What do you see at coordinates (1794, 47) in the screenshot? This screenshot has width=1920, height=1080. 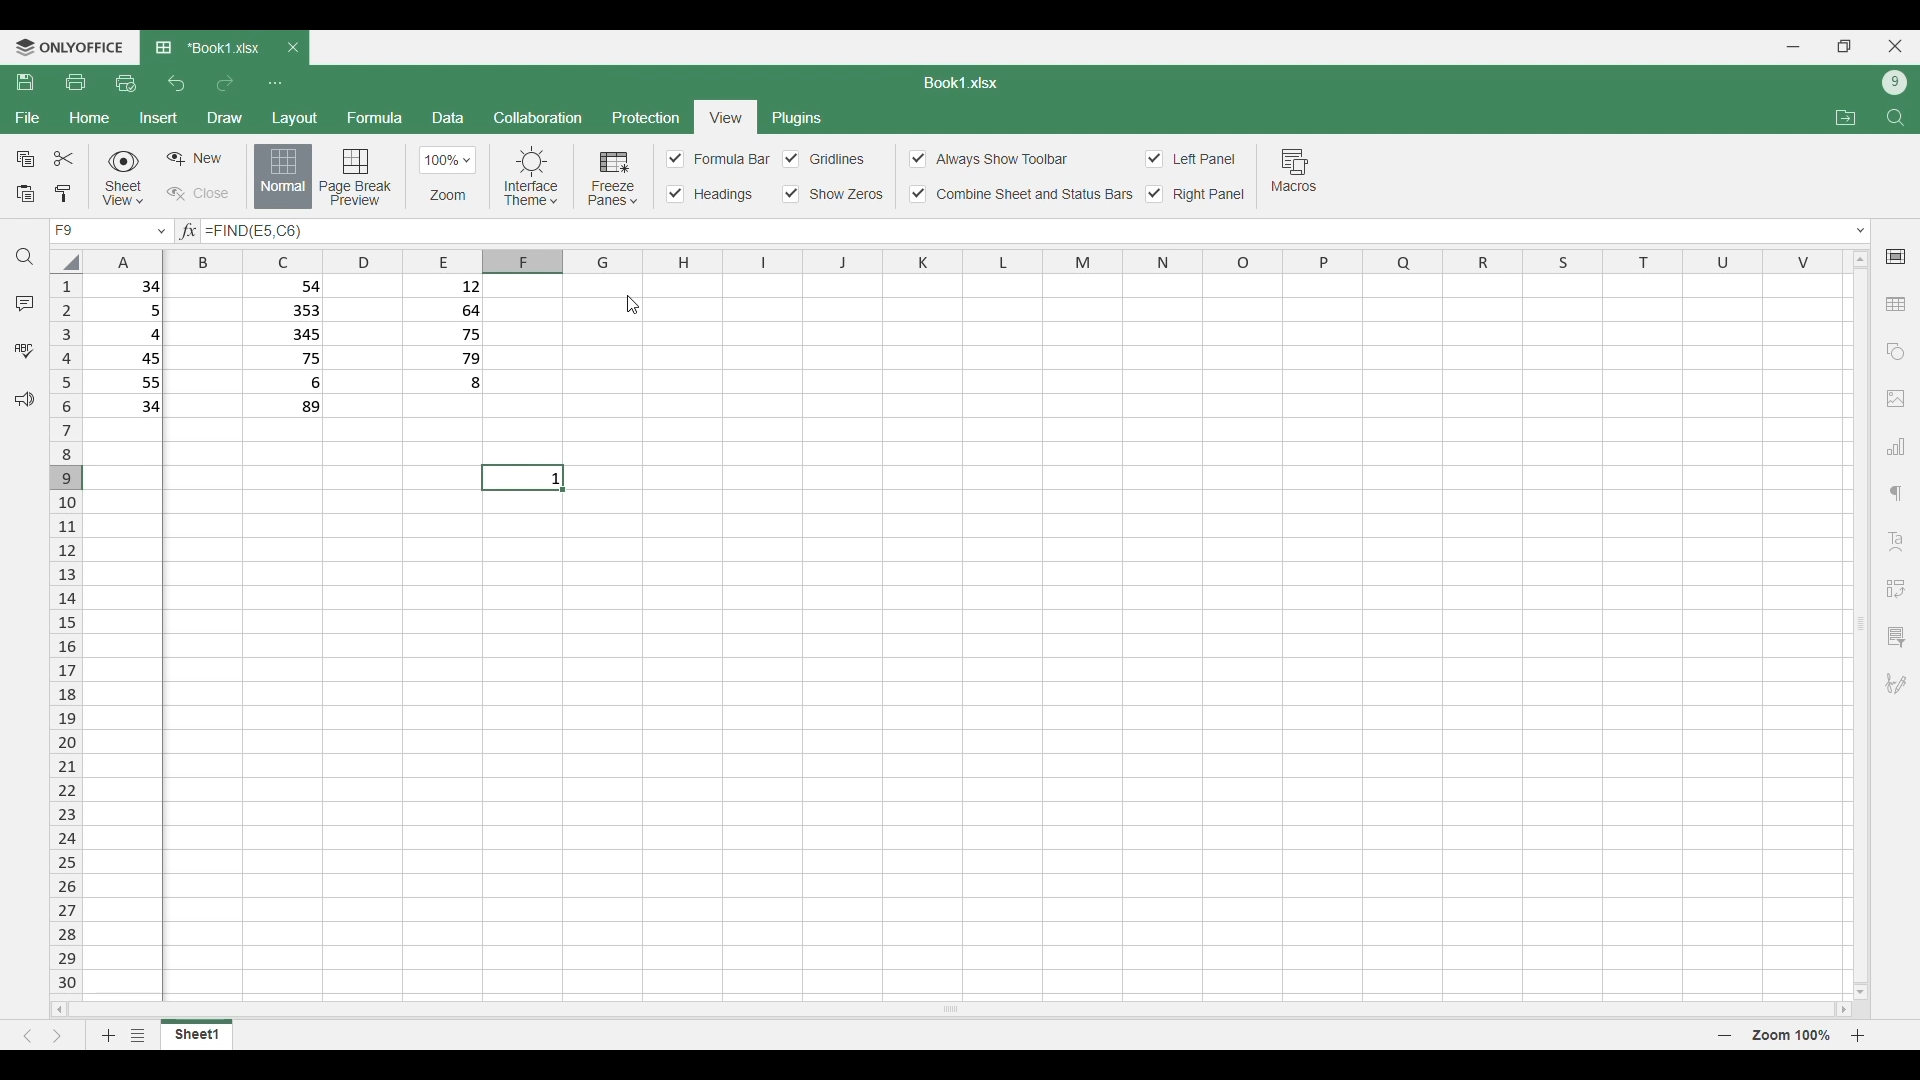 I see `Minimize` at bounding box center [1794, 47].